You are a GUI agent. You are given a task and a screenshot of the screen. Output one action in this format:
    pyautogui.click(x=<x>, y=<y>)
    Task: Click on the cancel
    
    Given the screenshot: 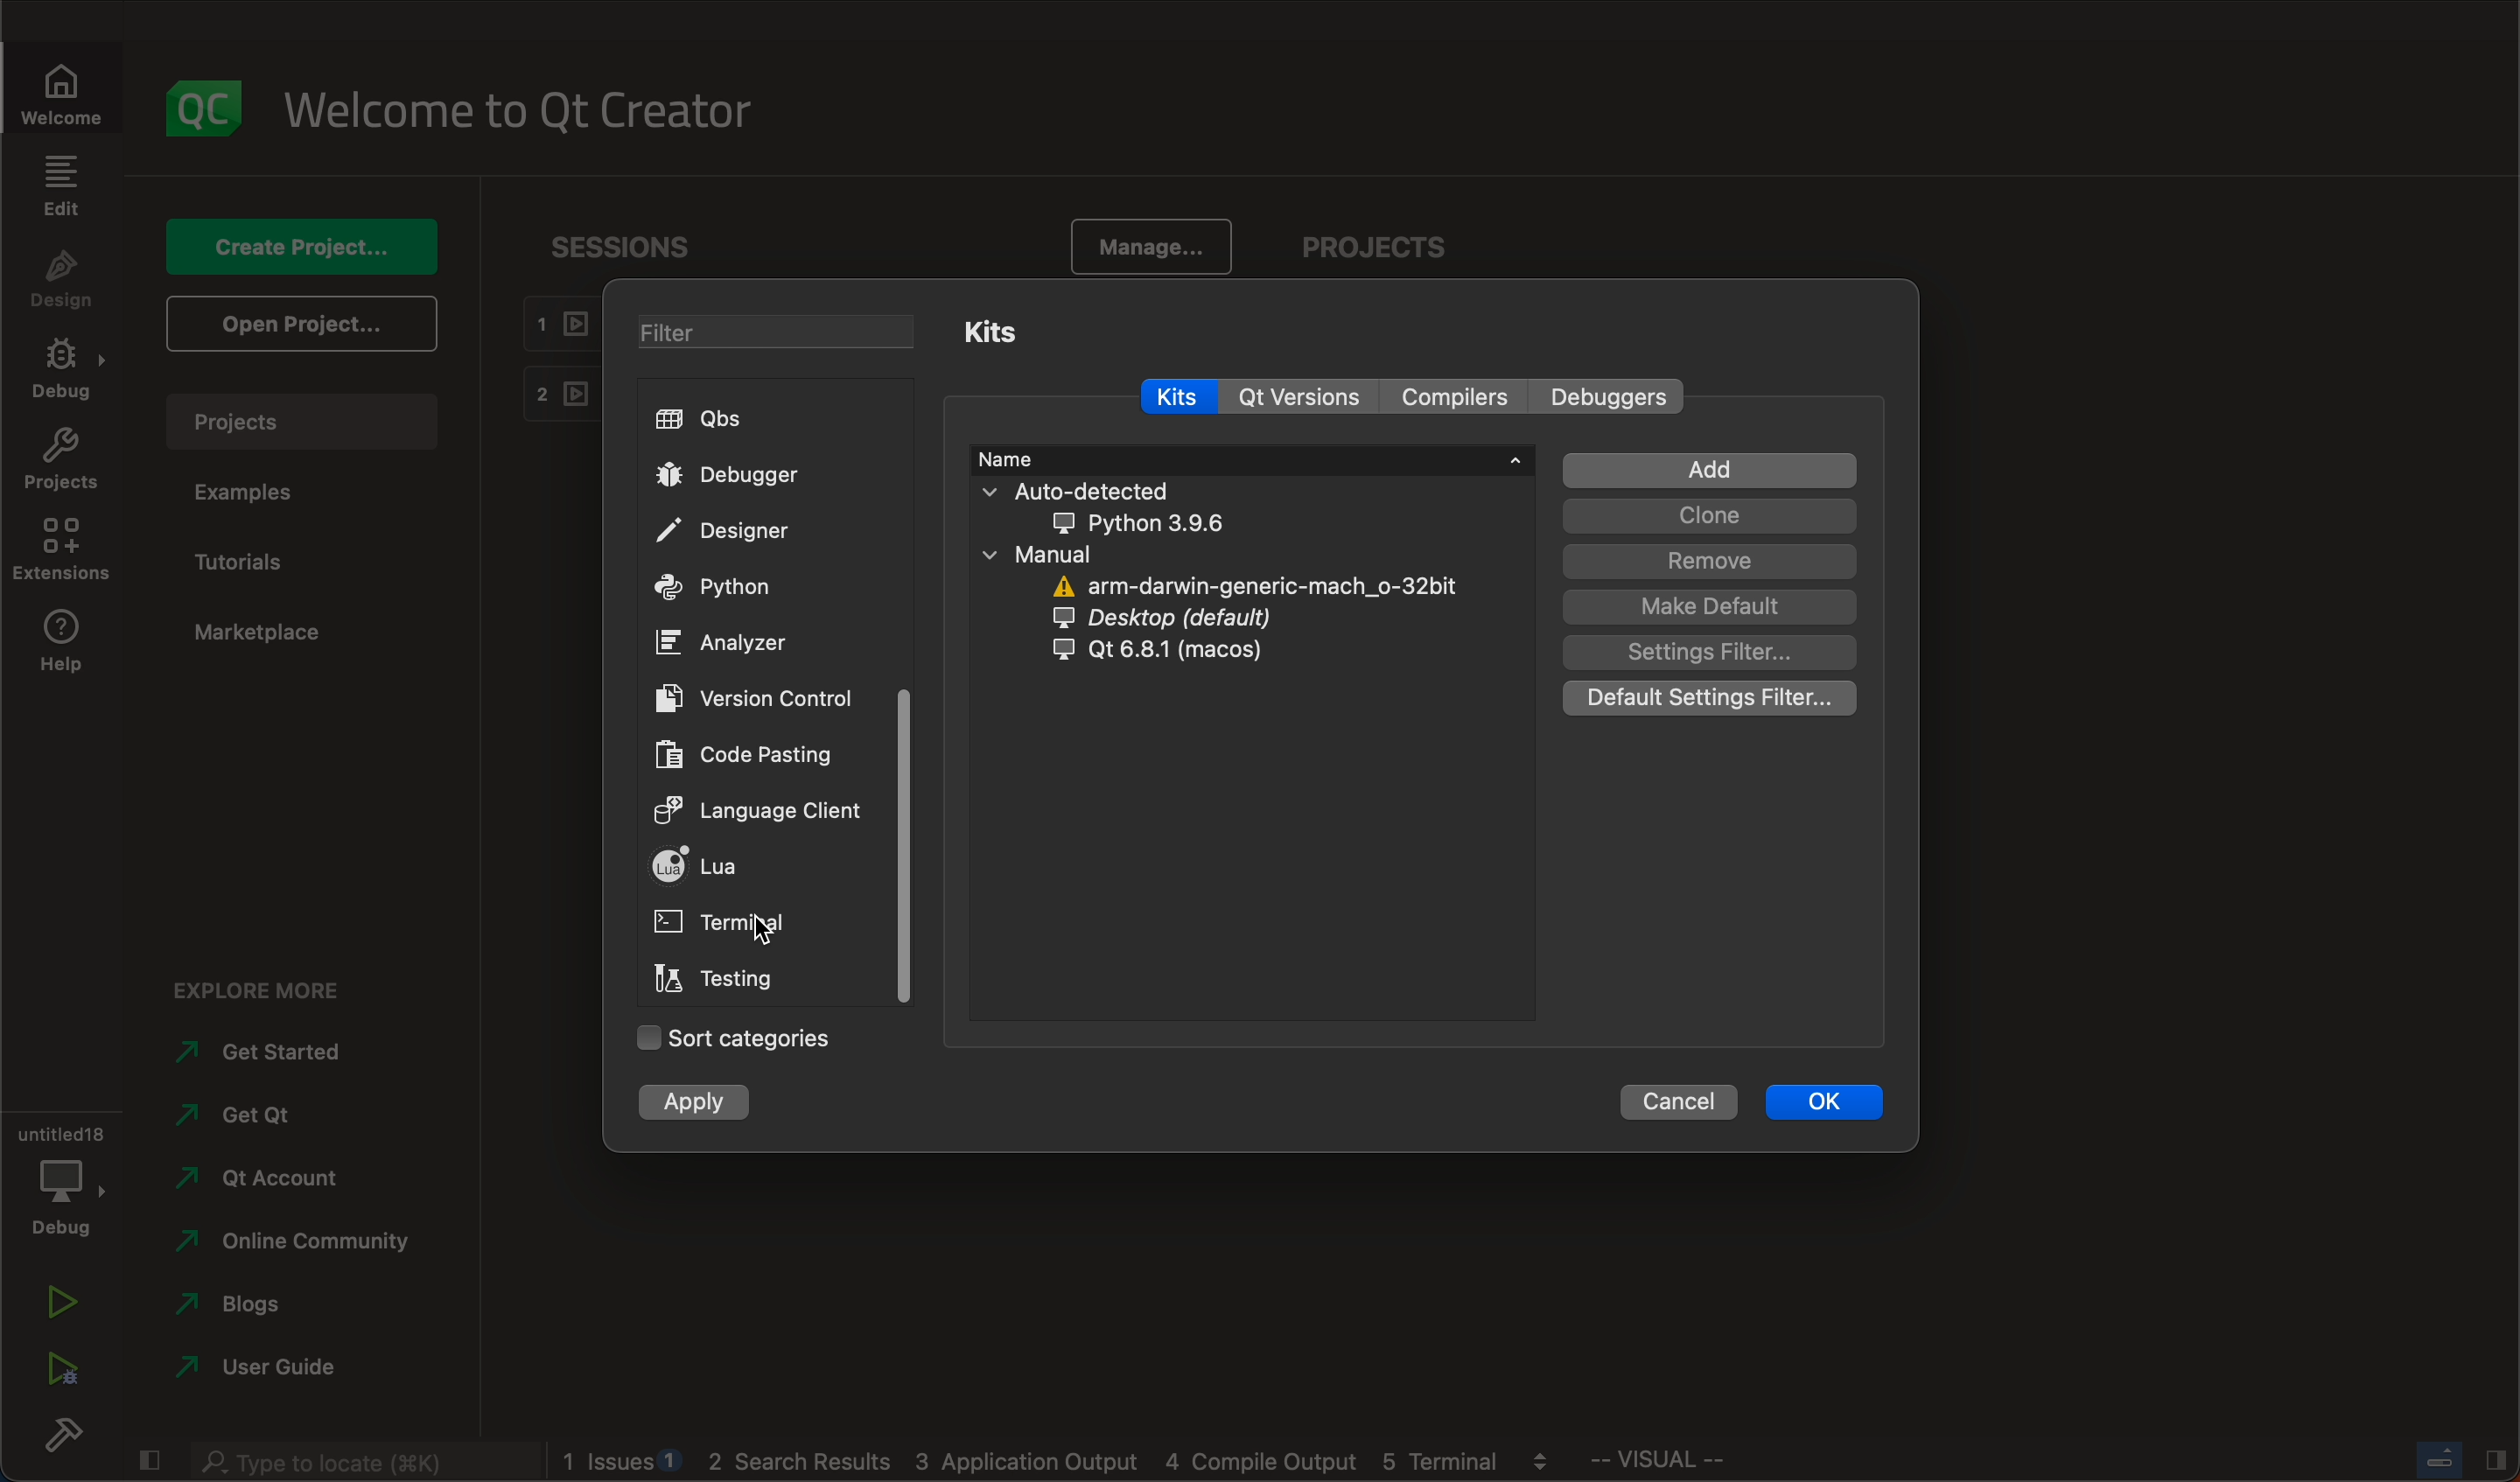 What is the action you would take?
    pyautogui.click(x=1676, y=1099)
    